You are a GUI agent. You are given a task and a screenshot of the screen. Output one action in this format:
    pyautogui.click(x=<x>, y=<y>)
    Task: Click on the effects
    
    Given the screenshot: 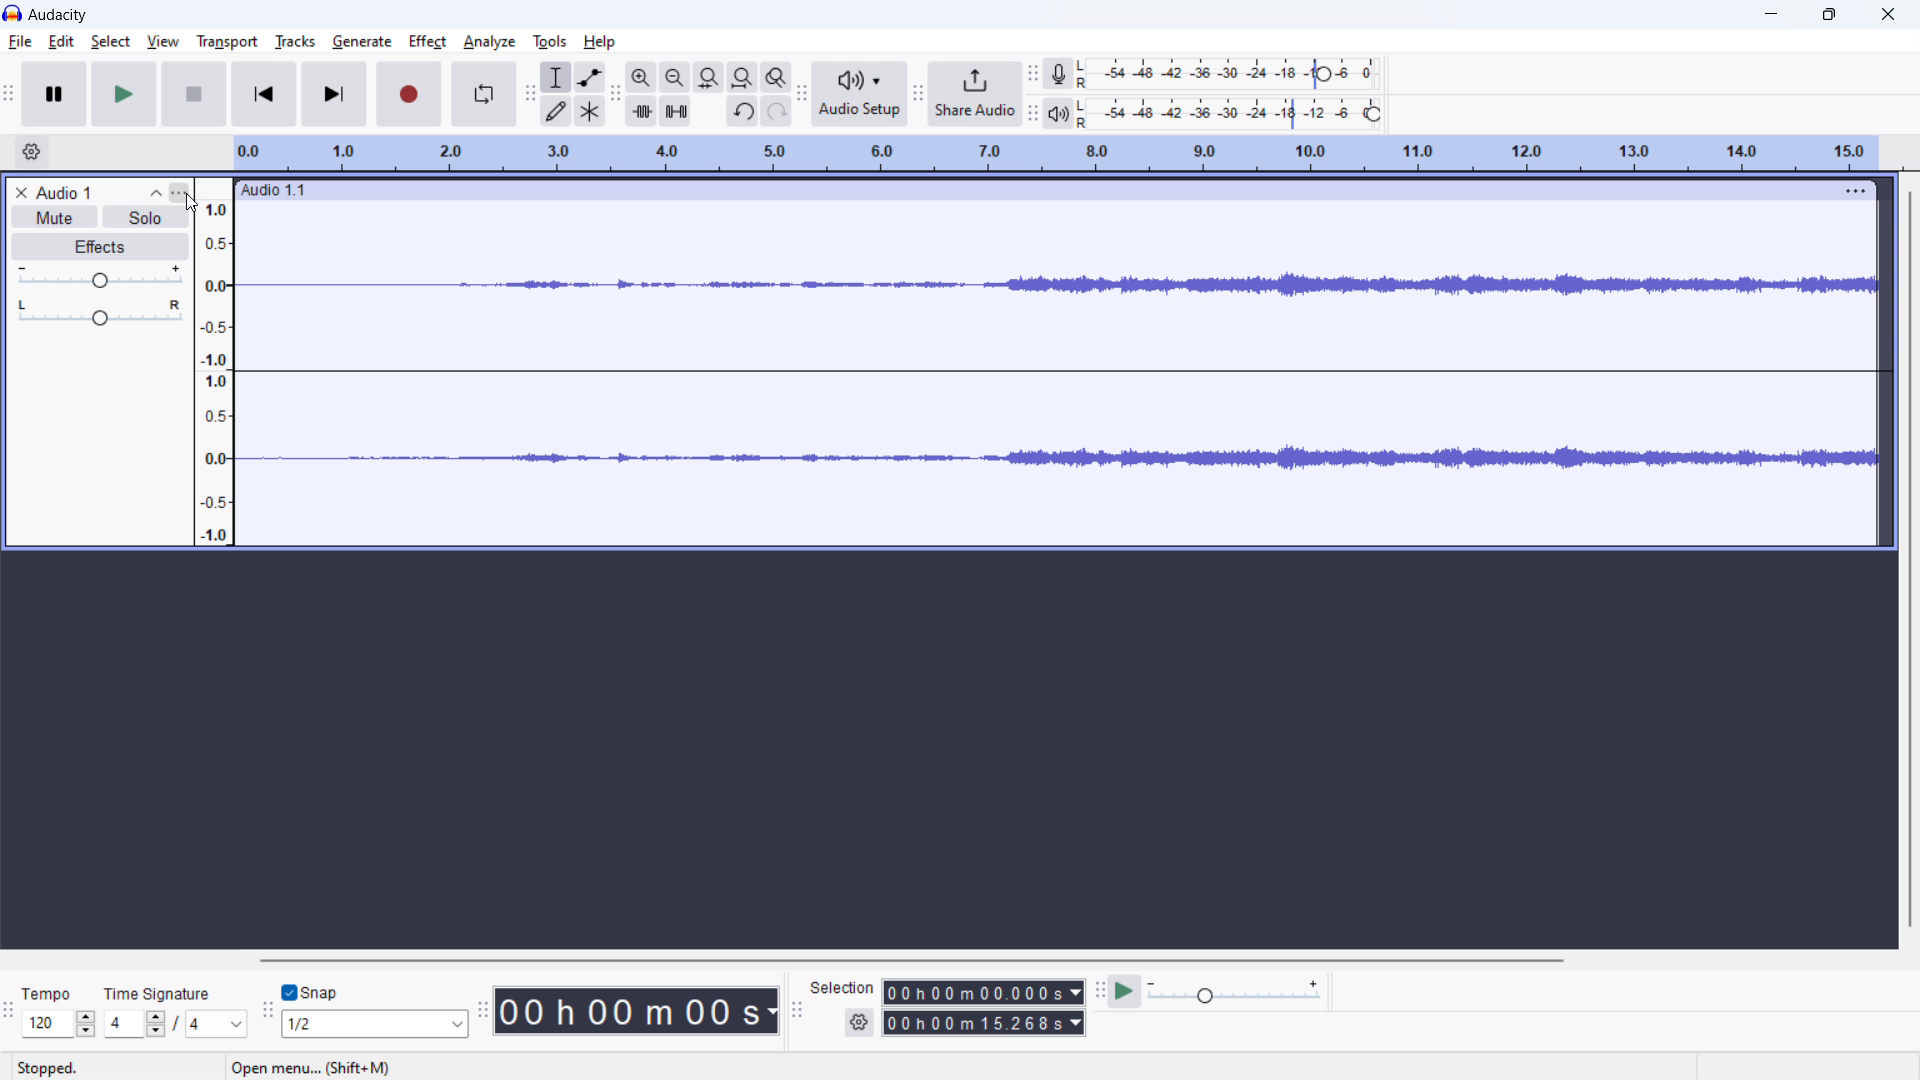 What is the action you would take?
    pyautogui.click(x=99, y=247)
    